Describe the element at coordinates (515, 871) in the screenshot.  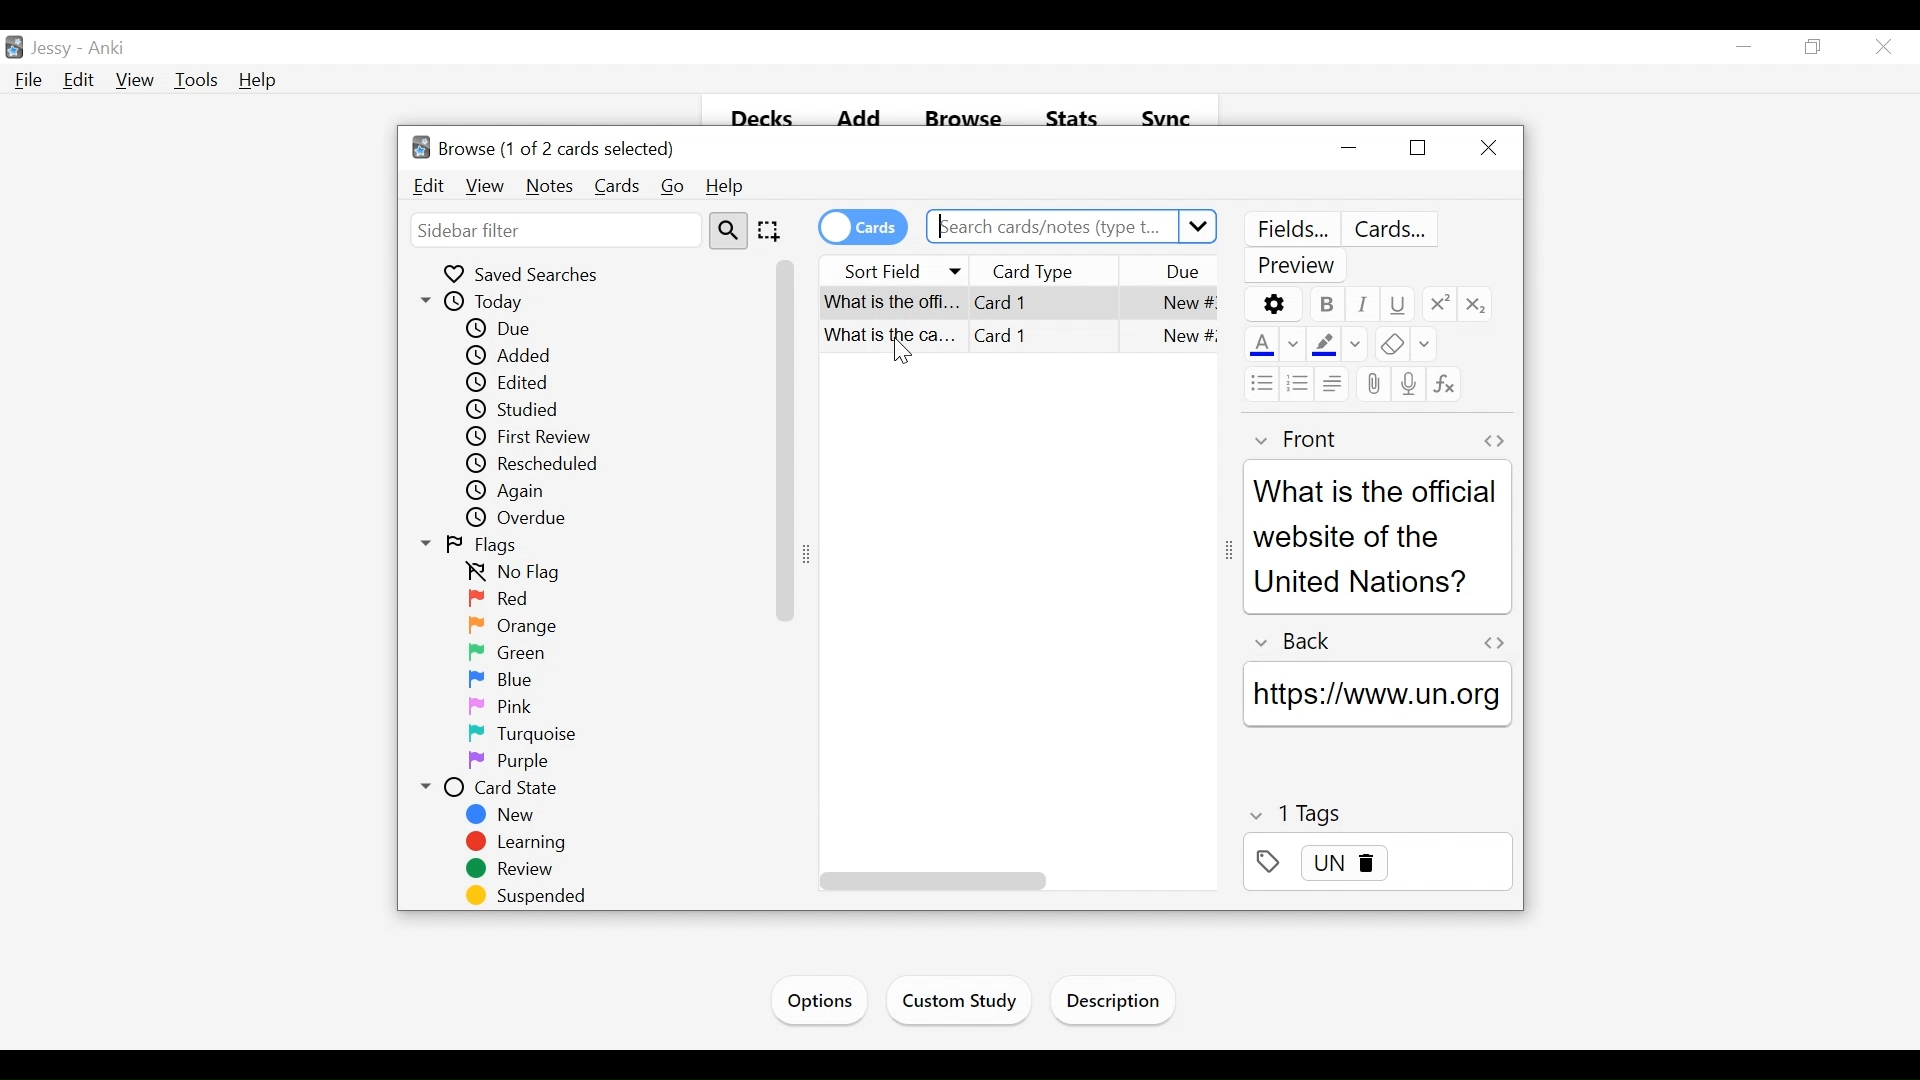
I see `Review` at that location.